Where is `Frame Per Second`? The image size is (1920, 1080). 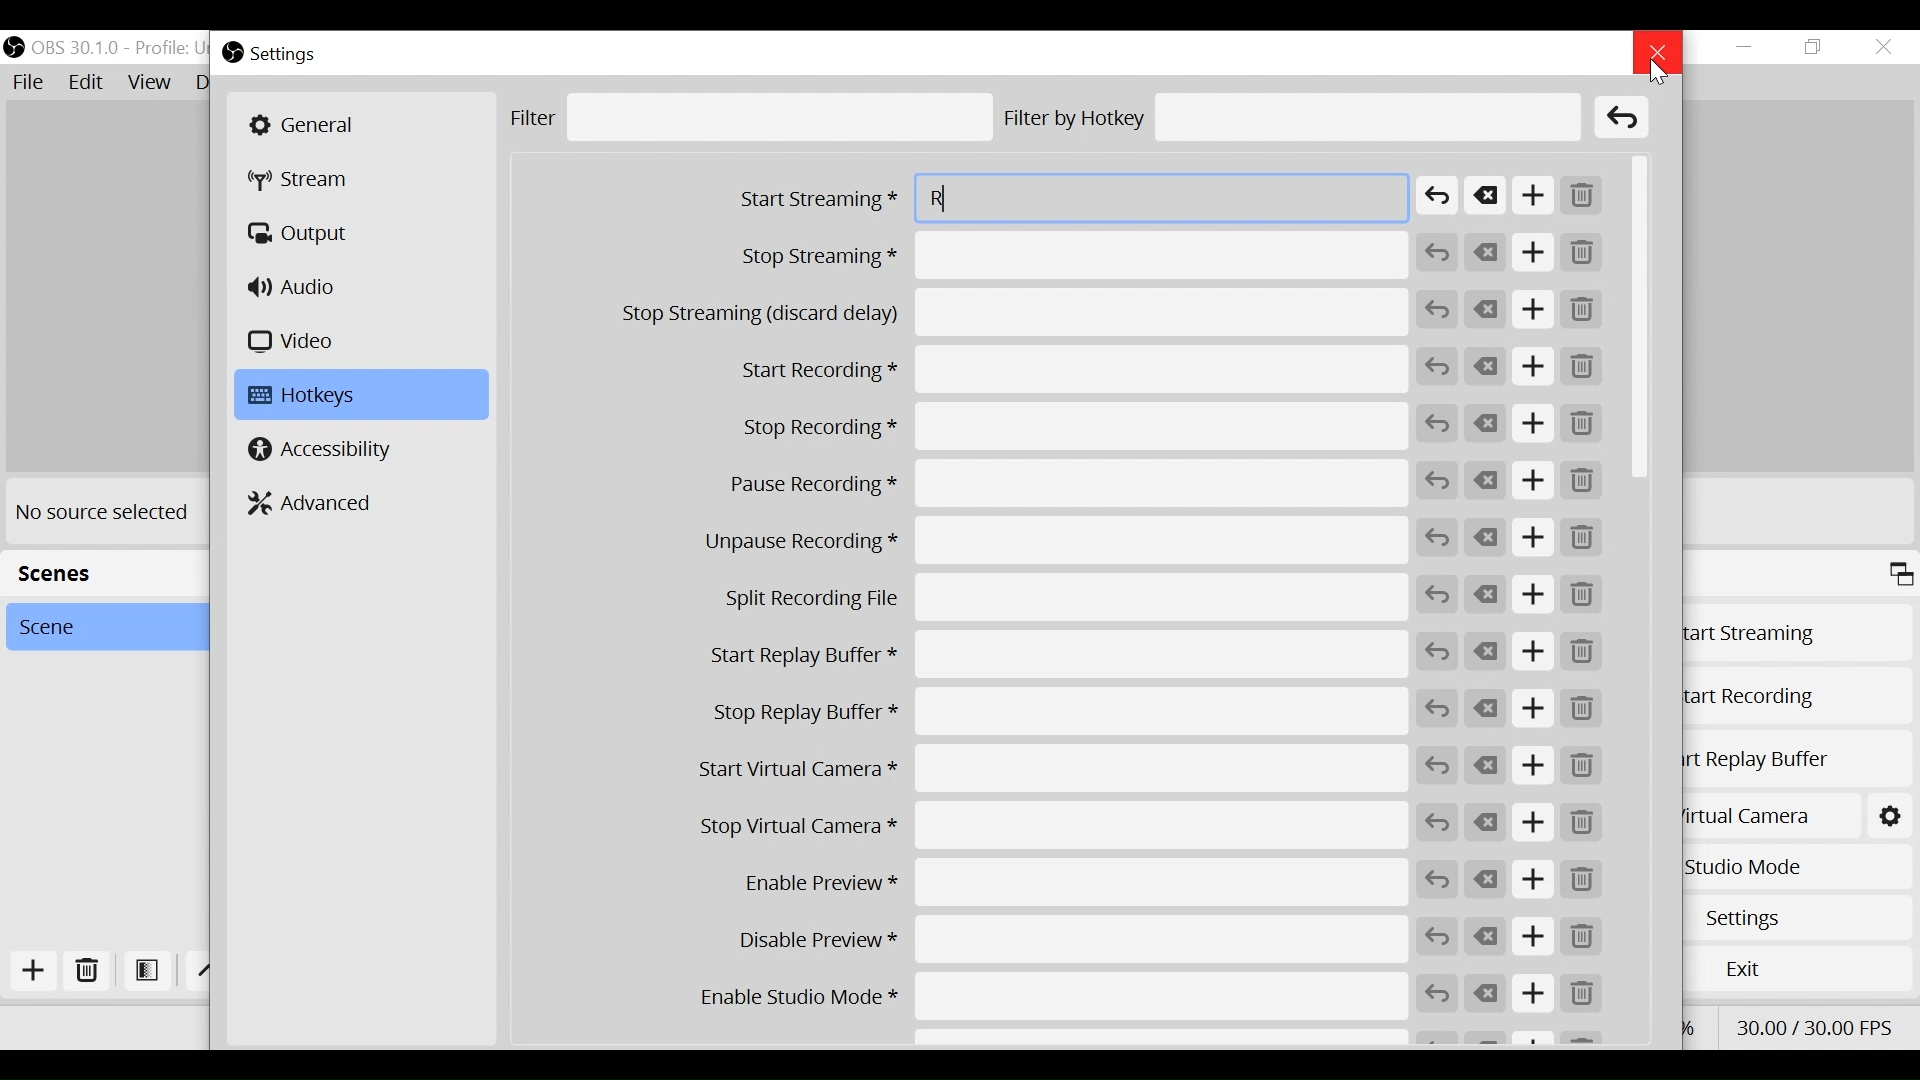
Frame Per Second is located at coordinates (1813, 1025).